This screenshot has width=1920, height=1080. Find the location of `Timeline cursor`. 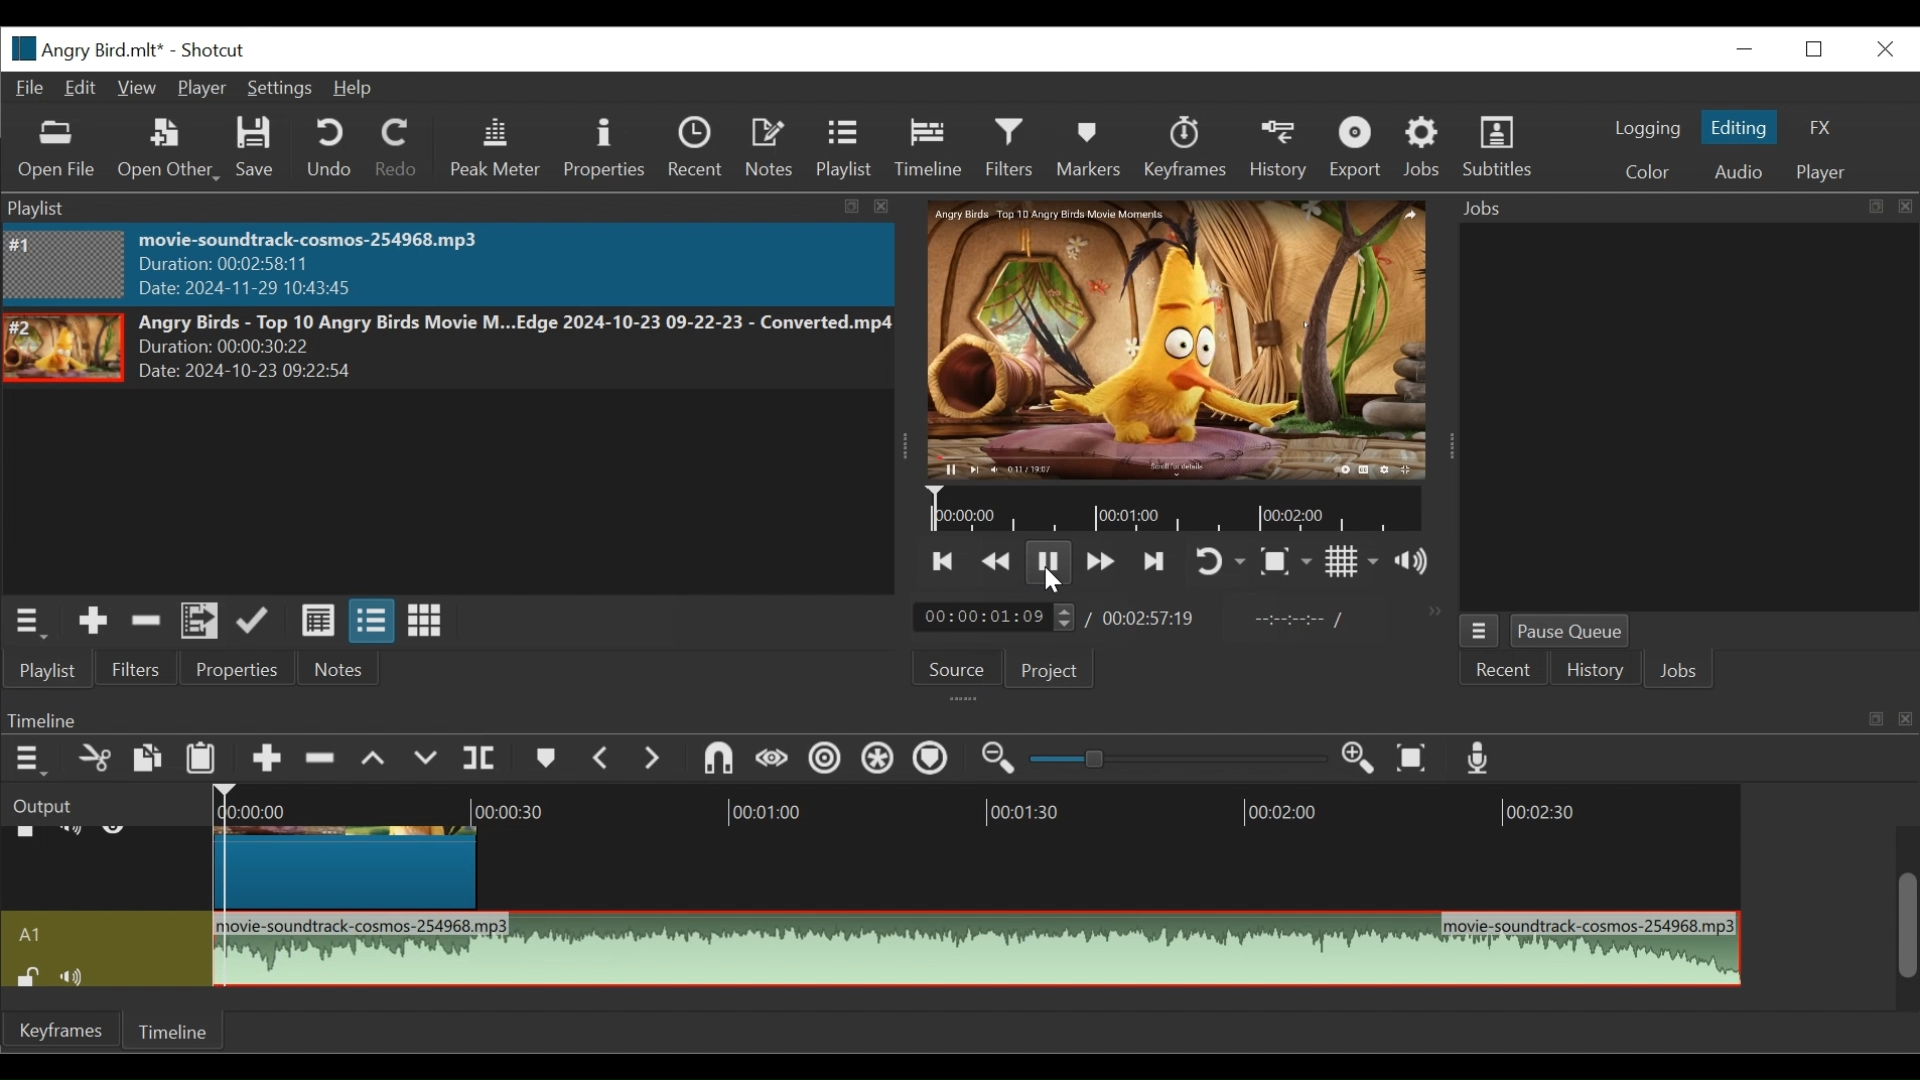

Timeline cursor is located at coordinates (931, 511).